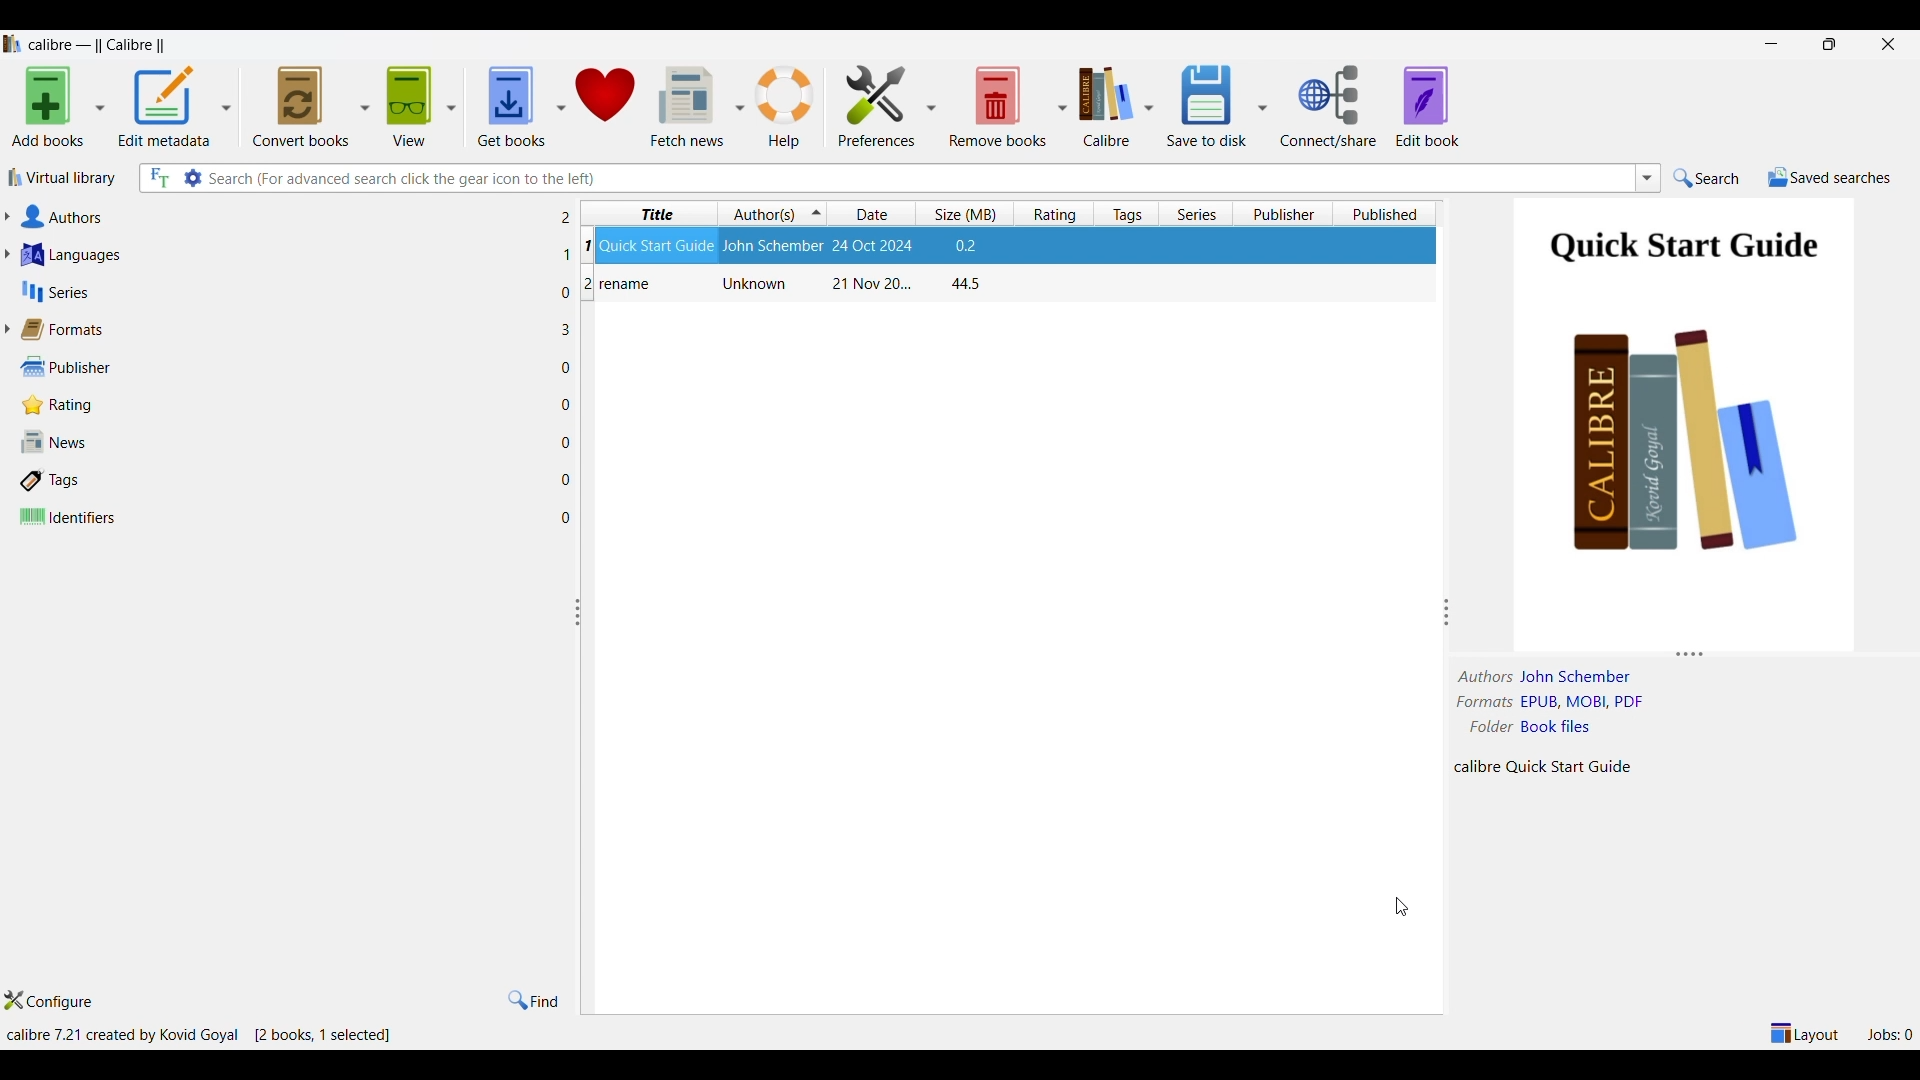  What do you see at coordinates (772, 214) in the screenshot?
I see `Author(s) column, current sorting` at bounding box center [772, 214].